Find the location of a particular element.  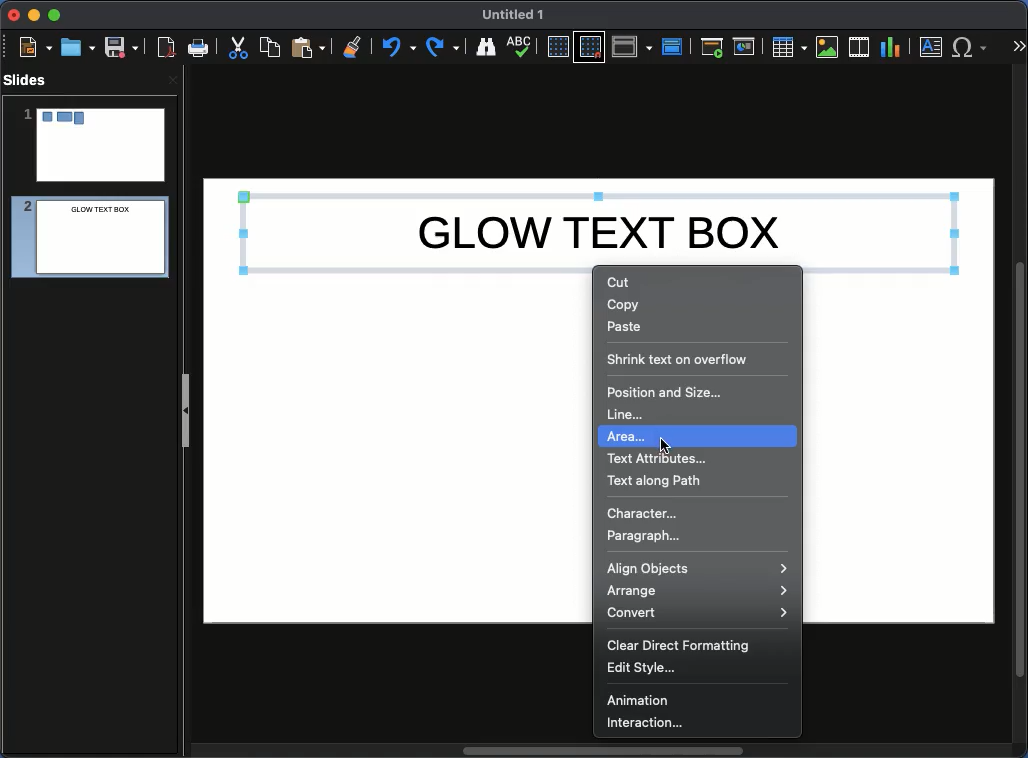

Scroll is located at coordinates (599, 752).